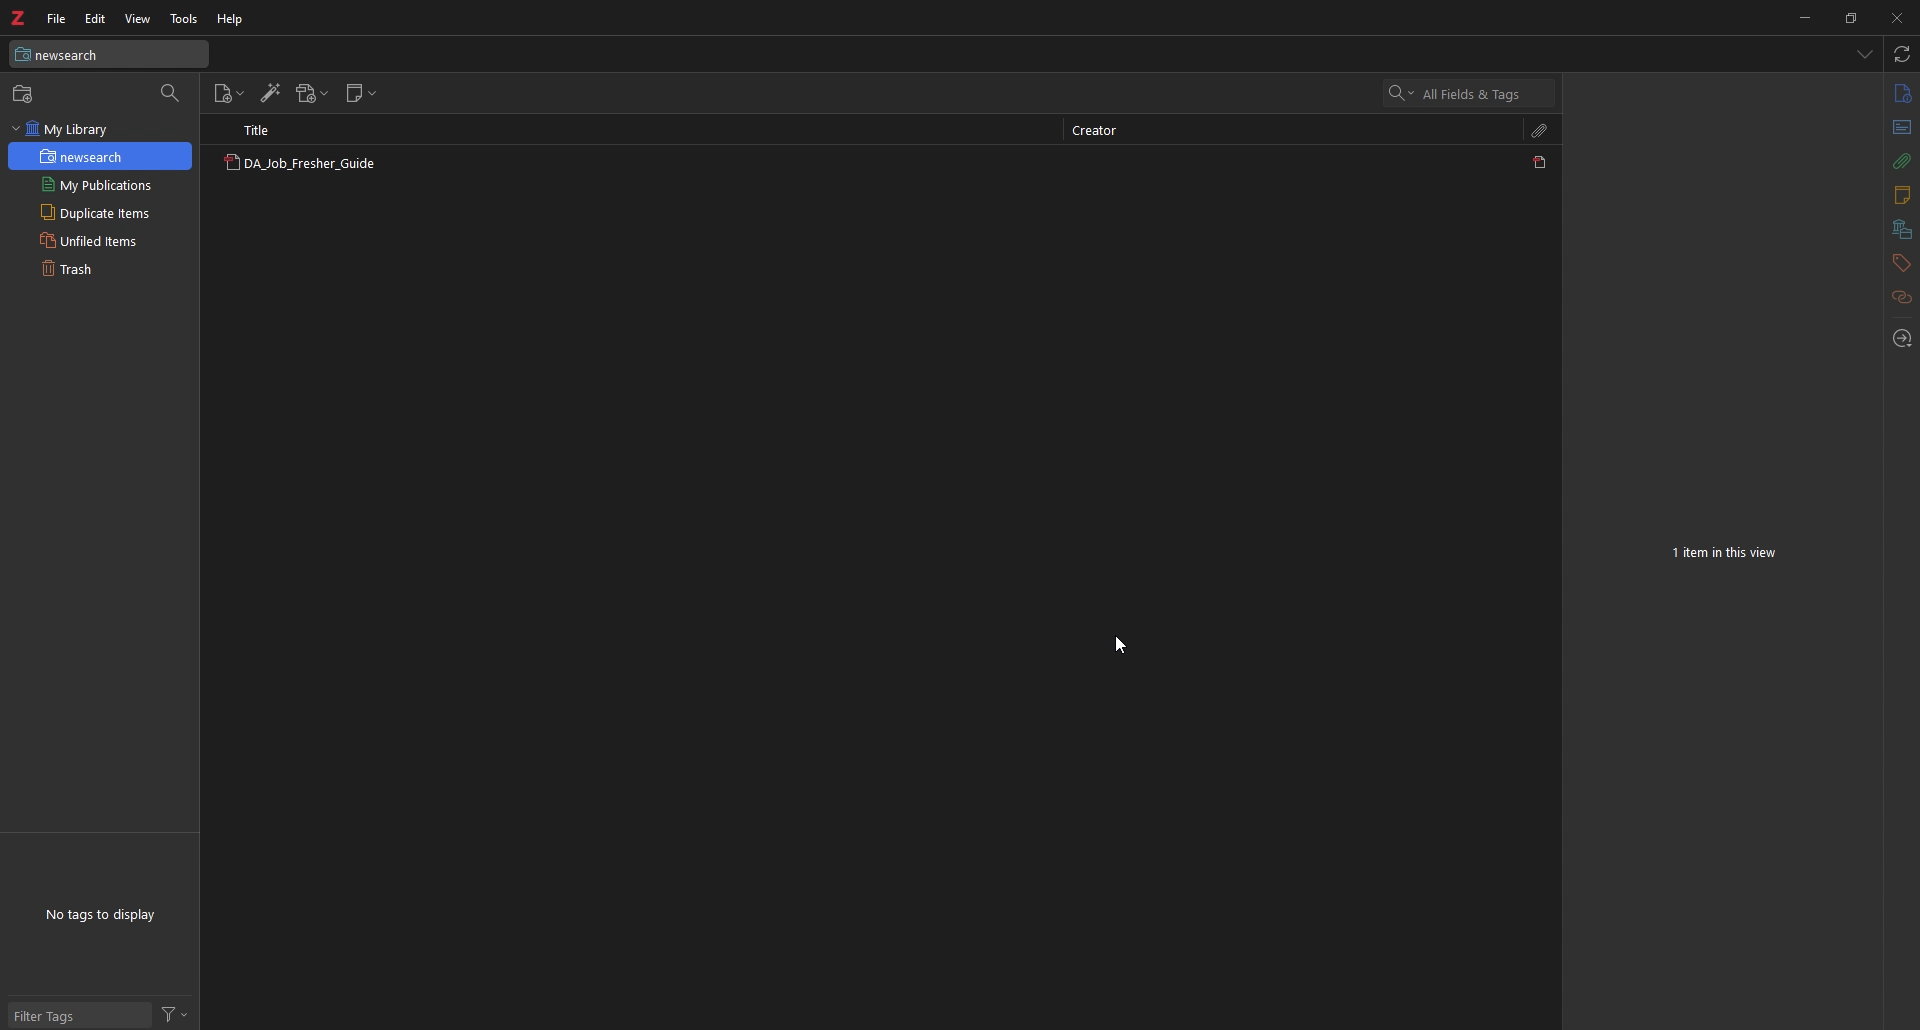 The image size is (1920, 1030). I want to click on zotero, so click(17, 18).